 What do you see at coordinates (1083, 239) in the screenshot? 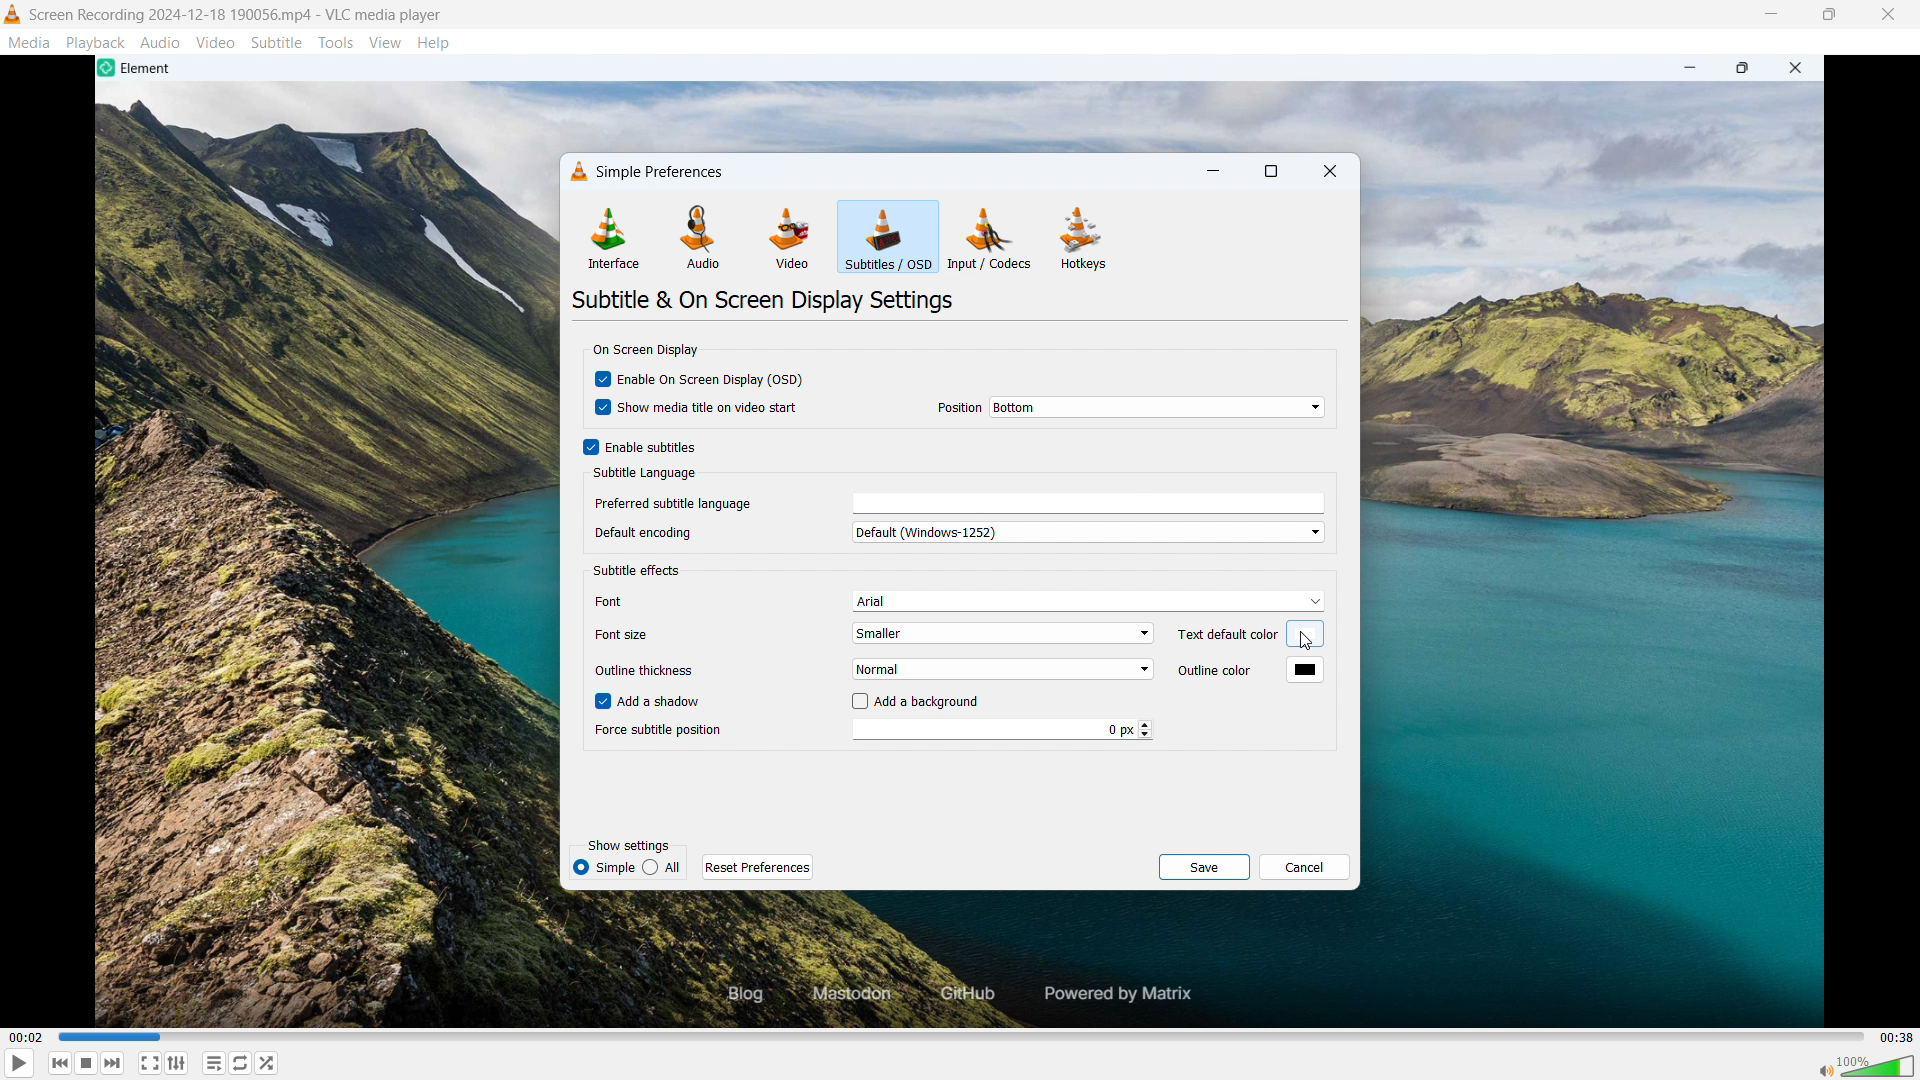
I see `Hot keys ` at bounding box center [1083, 239].